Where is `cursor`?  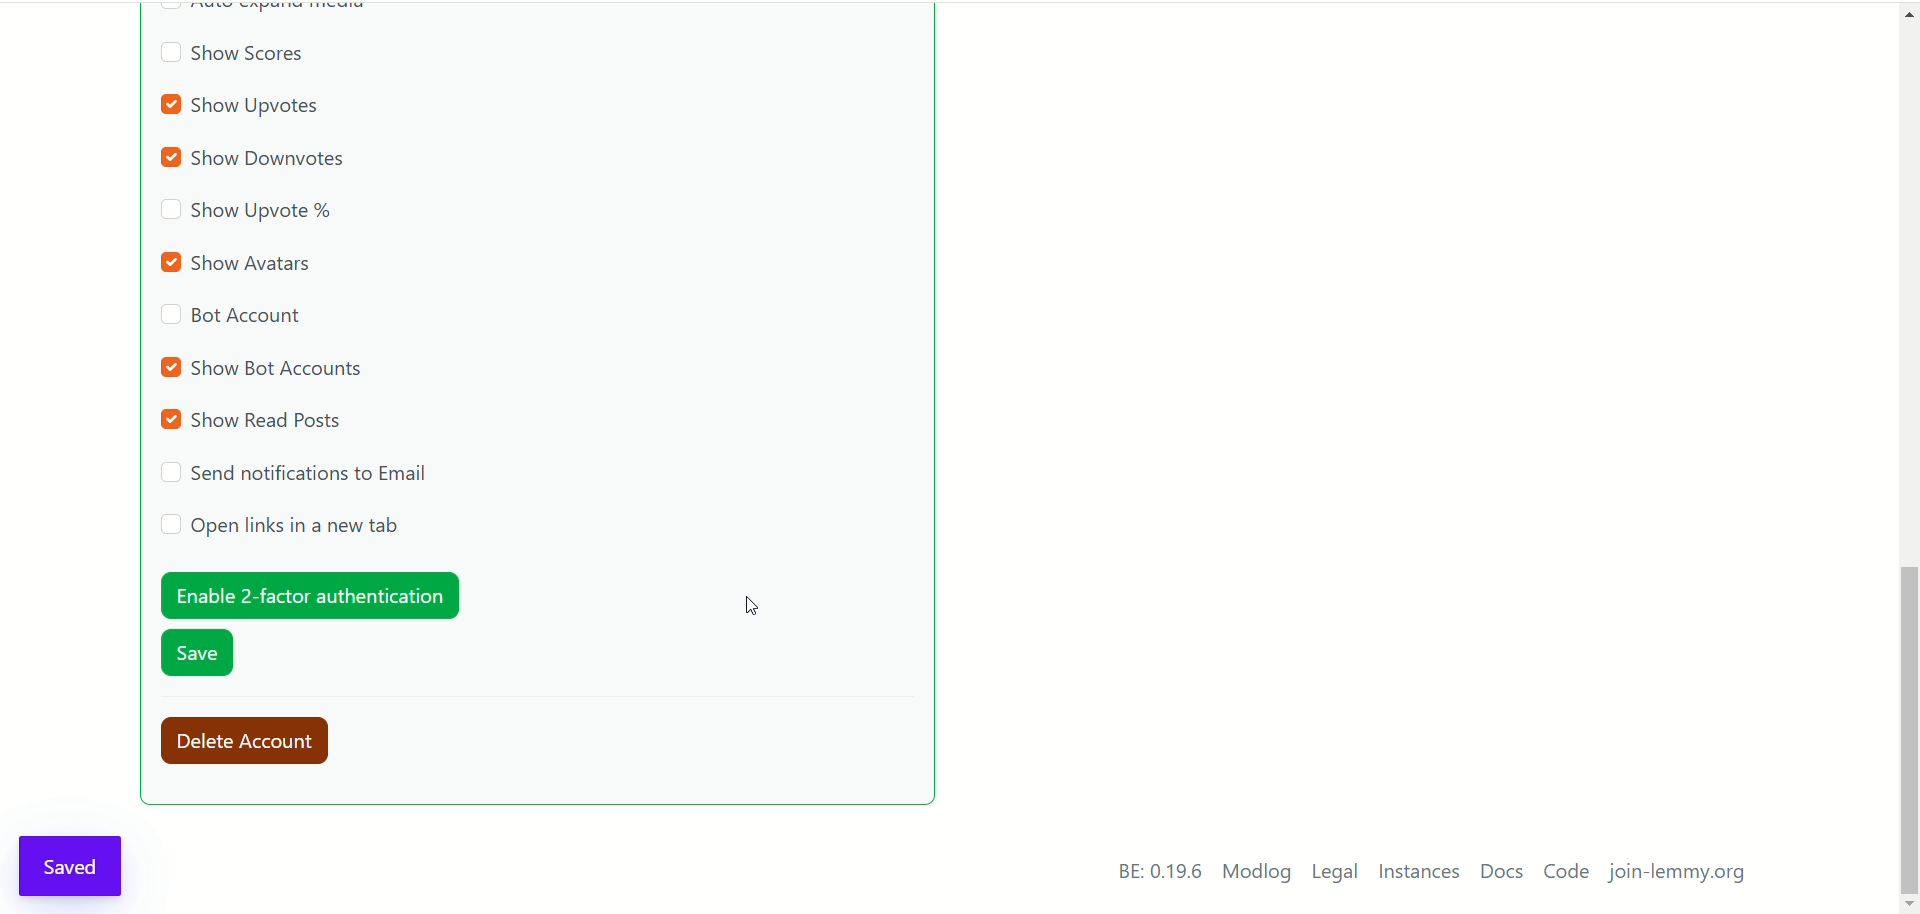
cursor is located at coordinates (752, 607).